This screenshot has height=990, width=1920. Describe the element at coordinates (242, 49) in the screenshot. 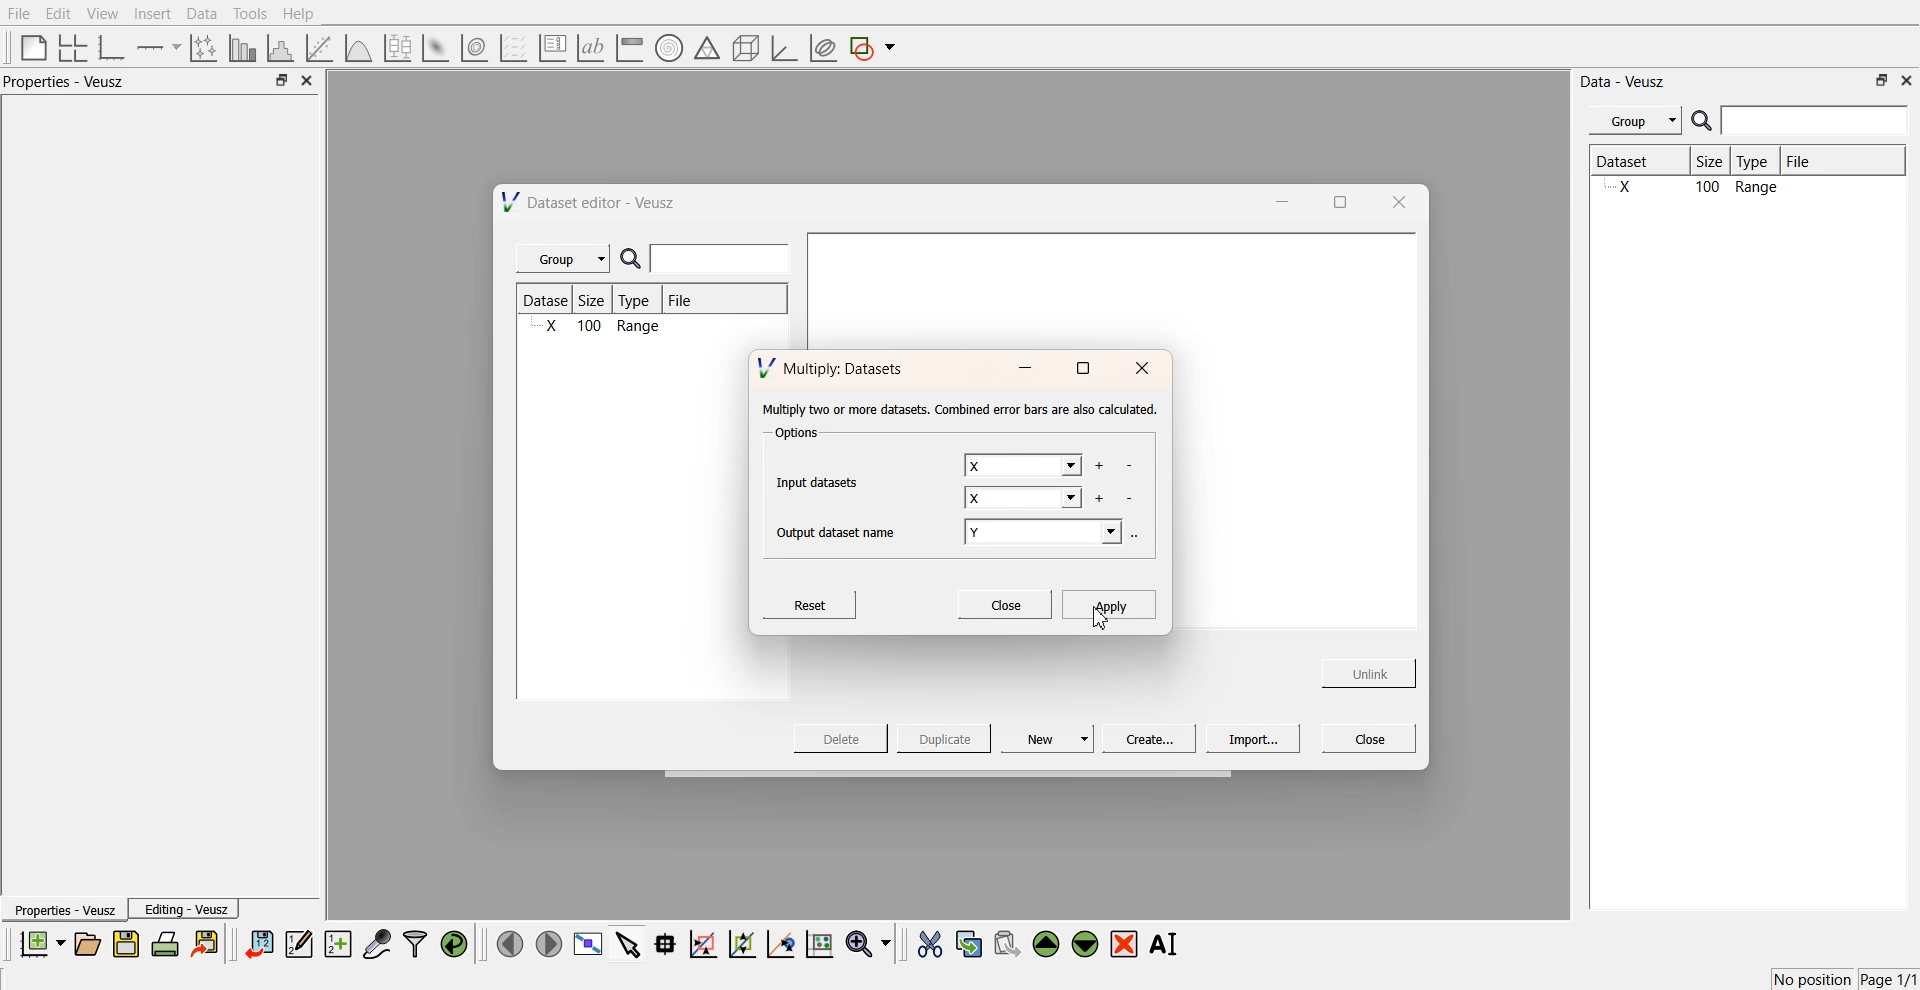

I see `plot bar chart` at that location.